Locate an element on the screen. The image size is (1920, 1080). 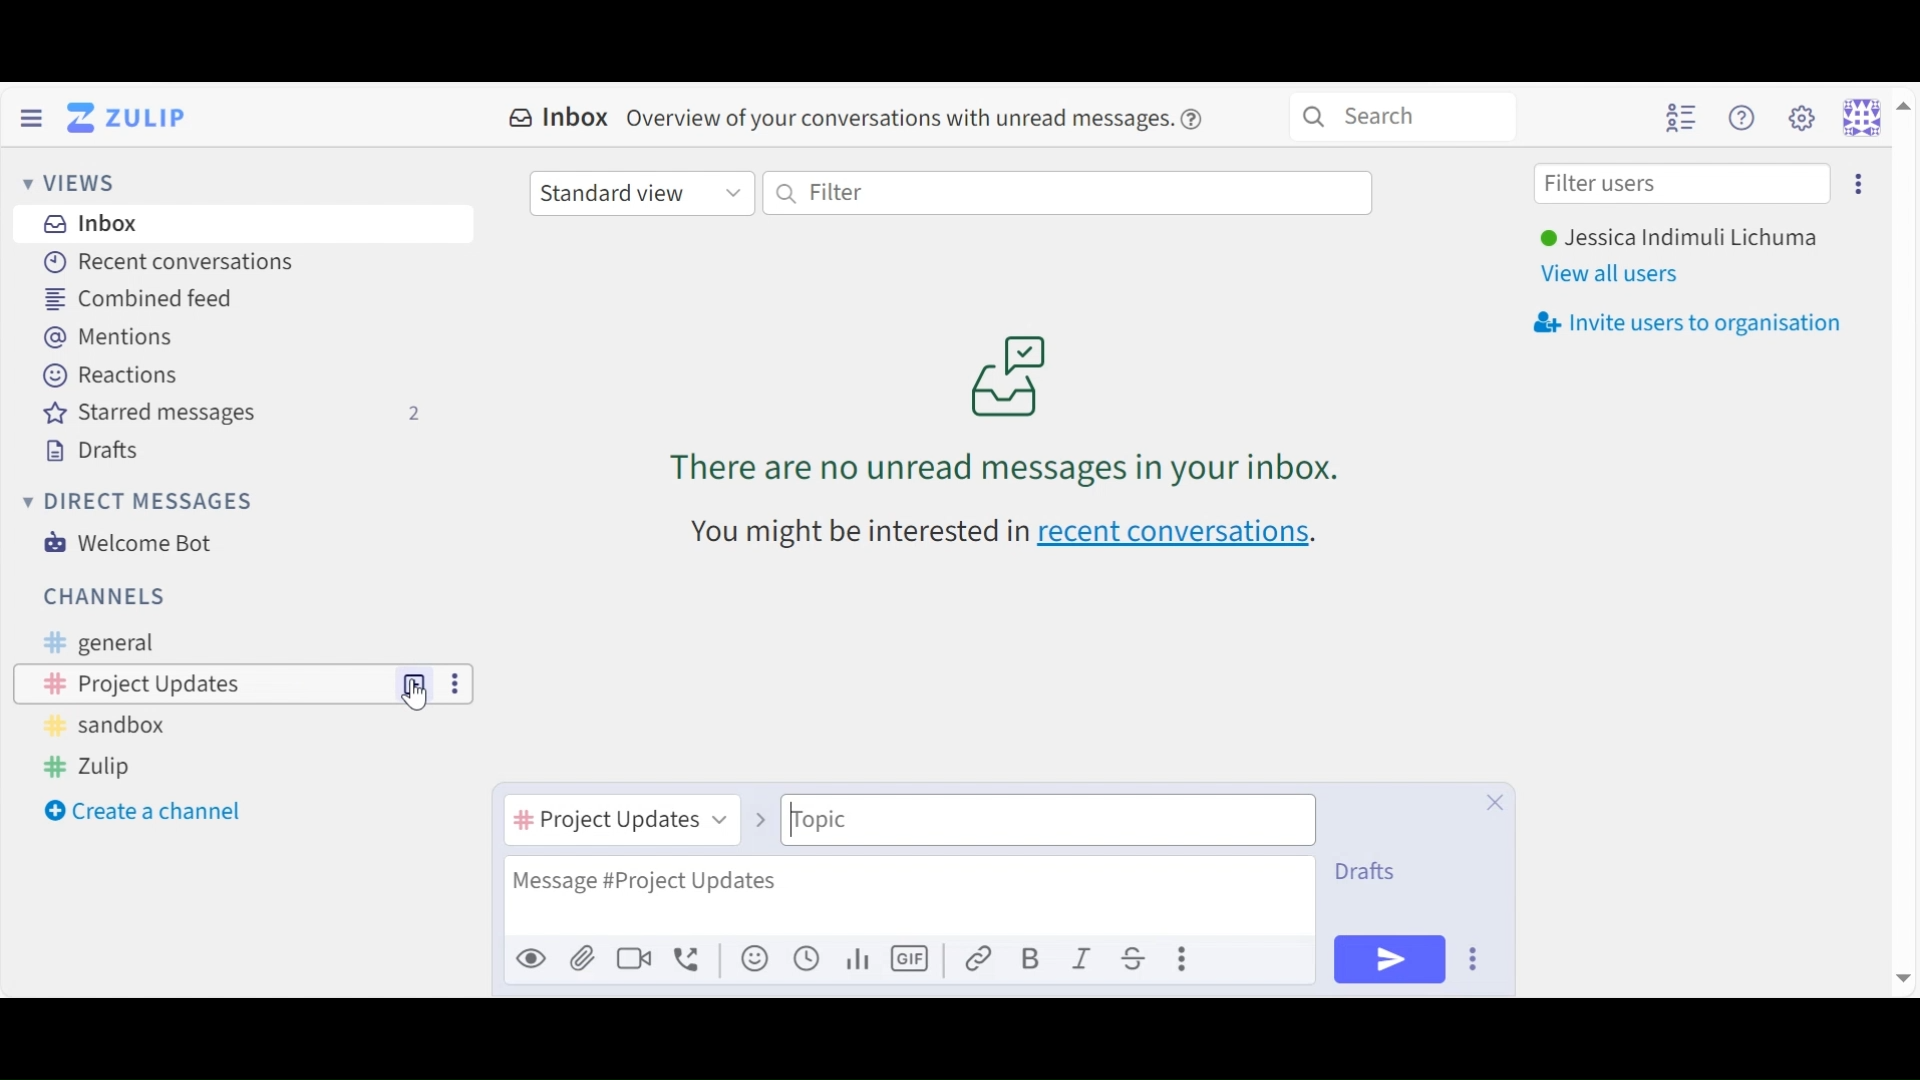
Preview is located at coordinates (530, 957).